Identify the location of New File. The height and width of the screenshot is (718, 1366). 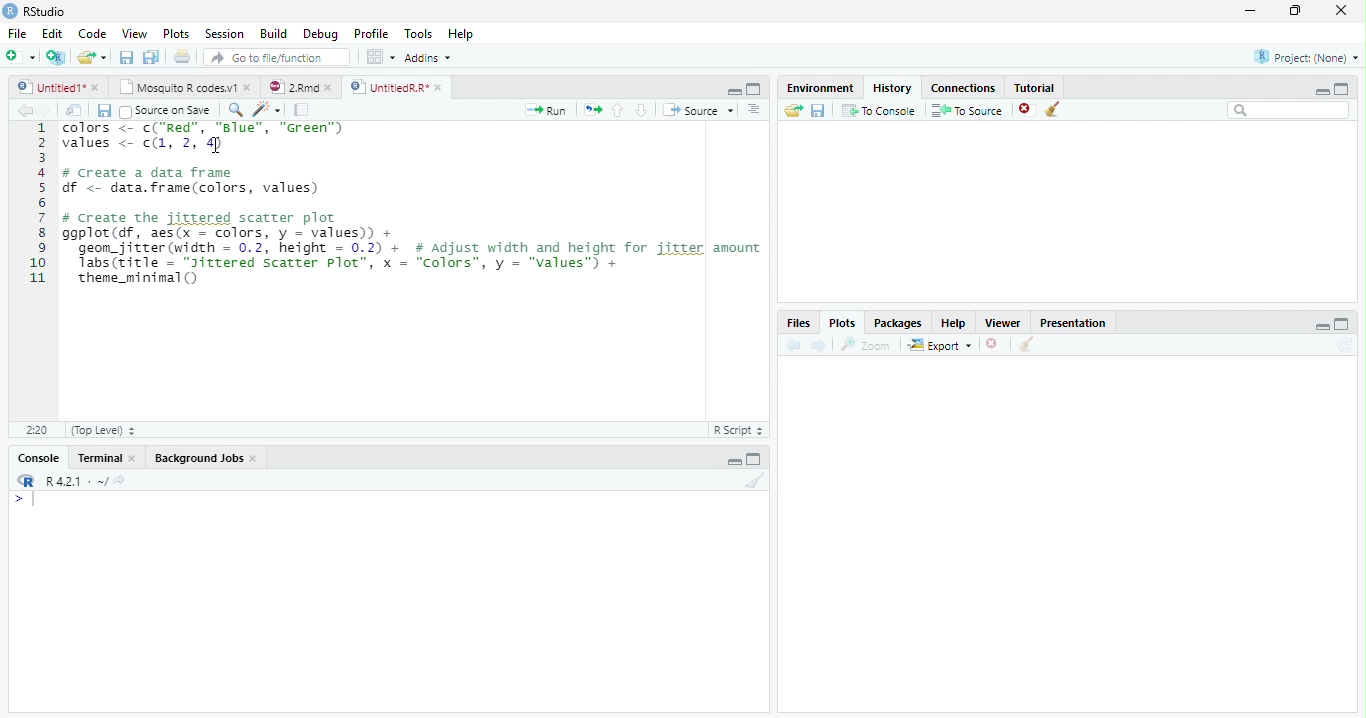
(21, 57).